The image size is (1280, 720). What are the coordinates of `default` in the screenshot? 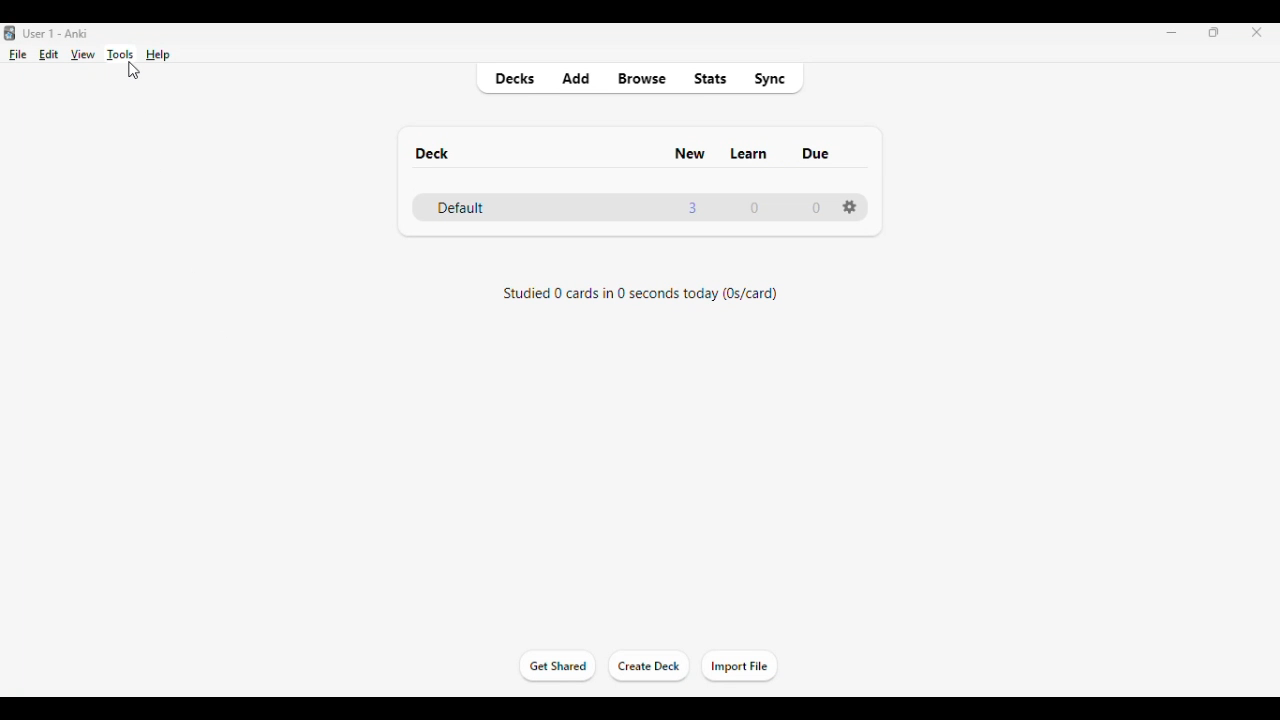 It's located at (460, 207).